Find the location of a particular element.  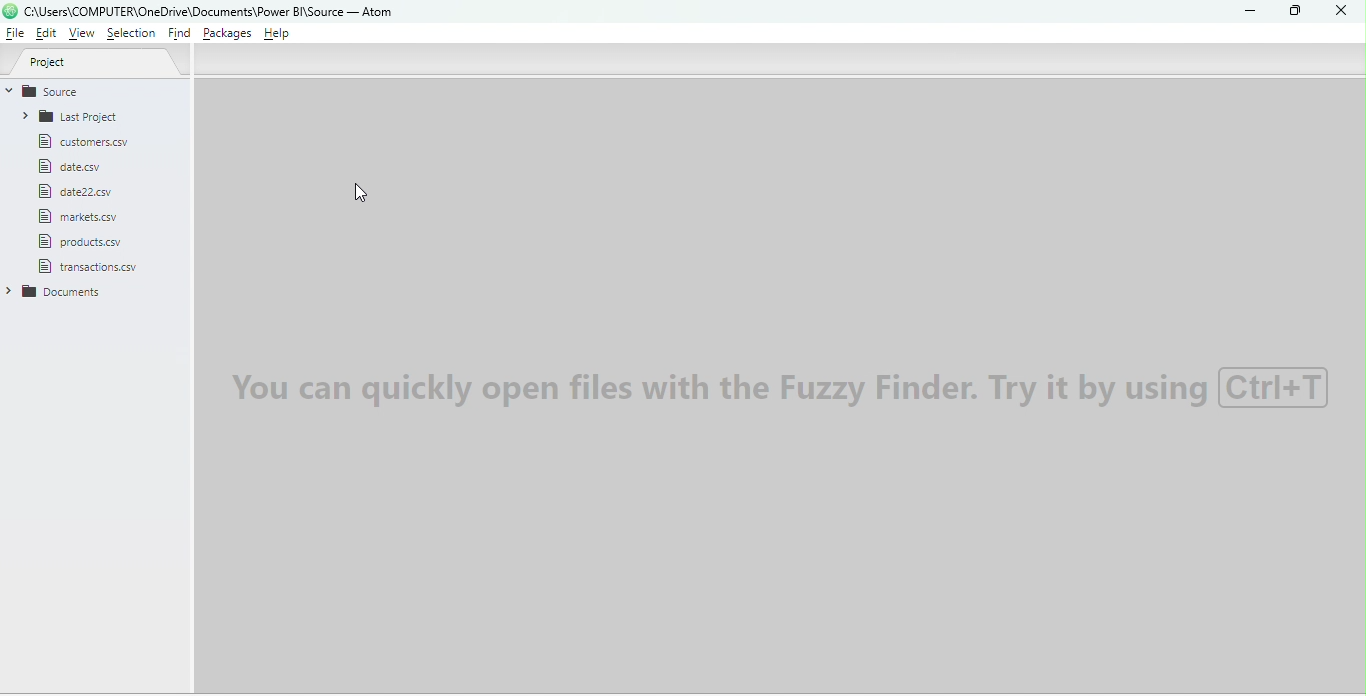

File is located at coordinates (15, 34).